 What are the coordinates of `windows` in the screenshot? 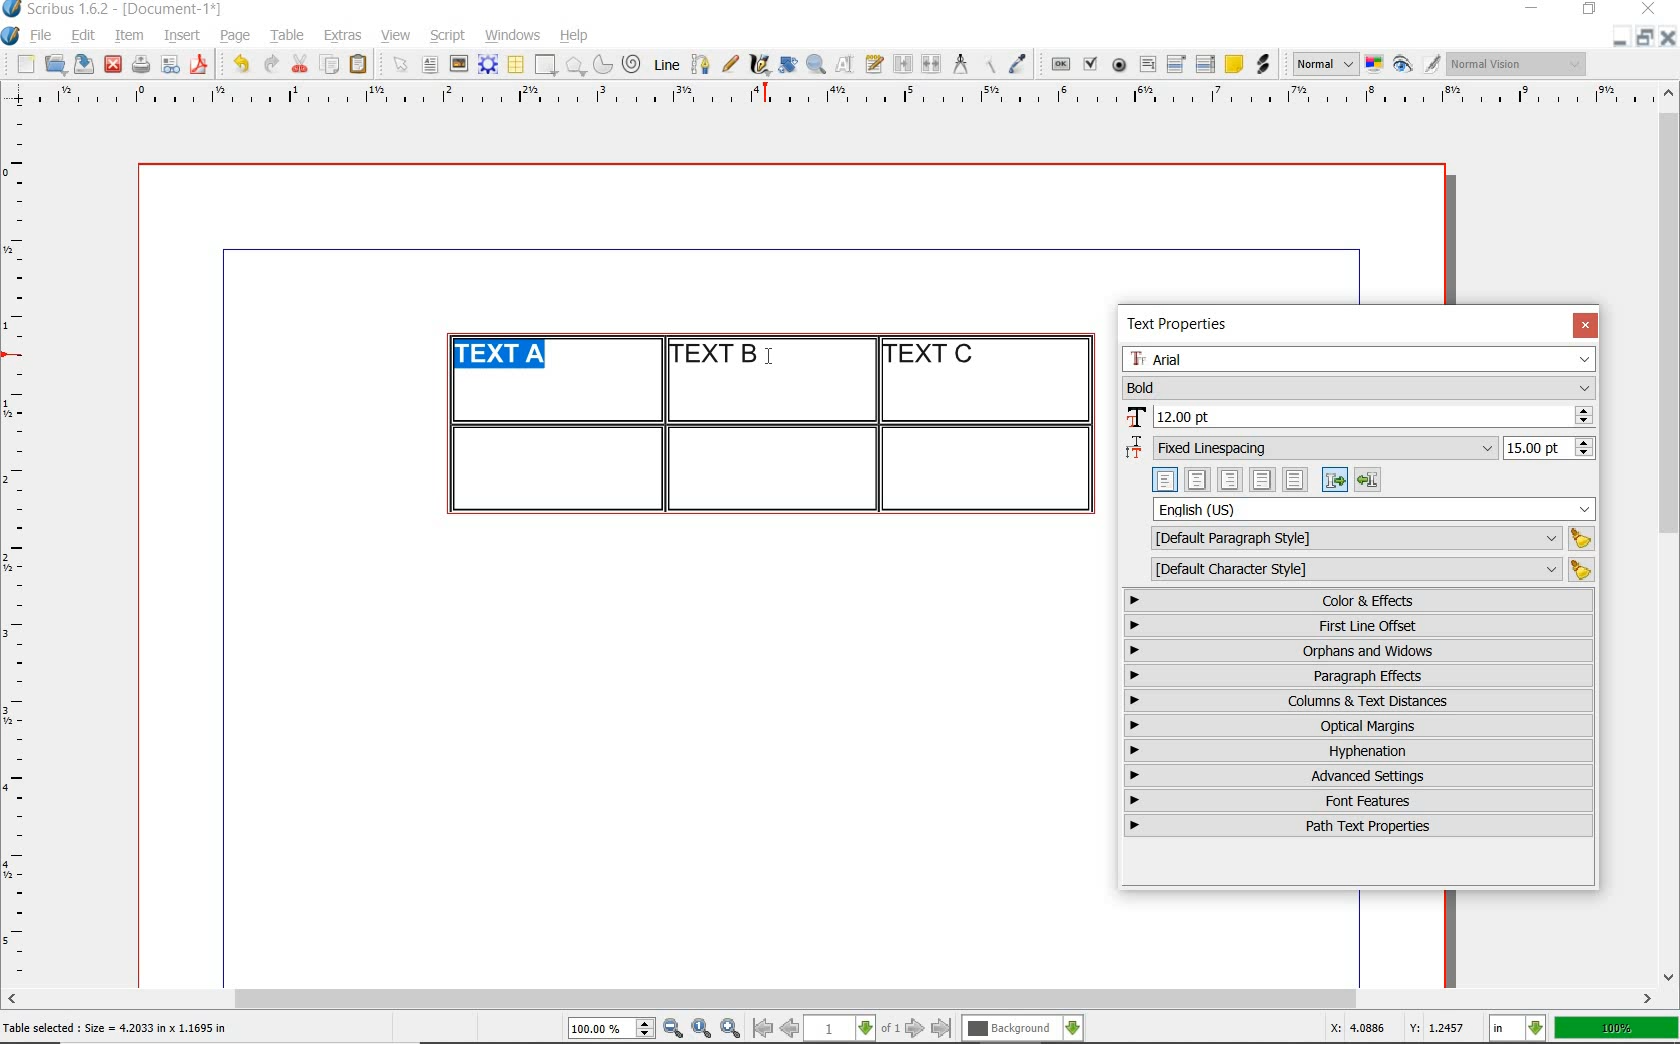 It's located at (514, 36).